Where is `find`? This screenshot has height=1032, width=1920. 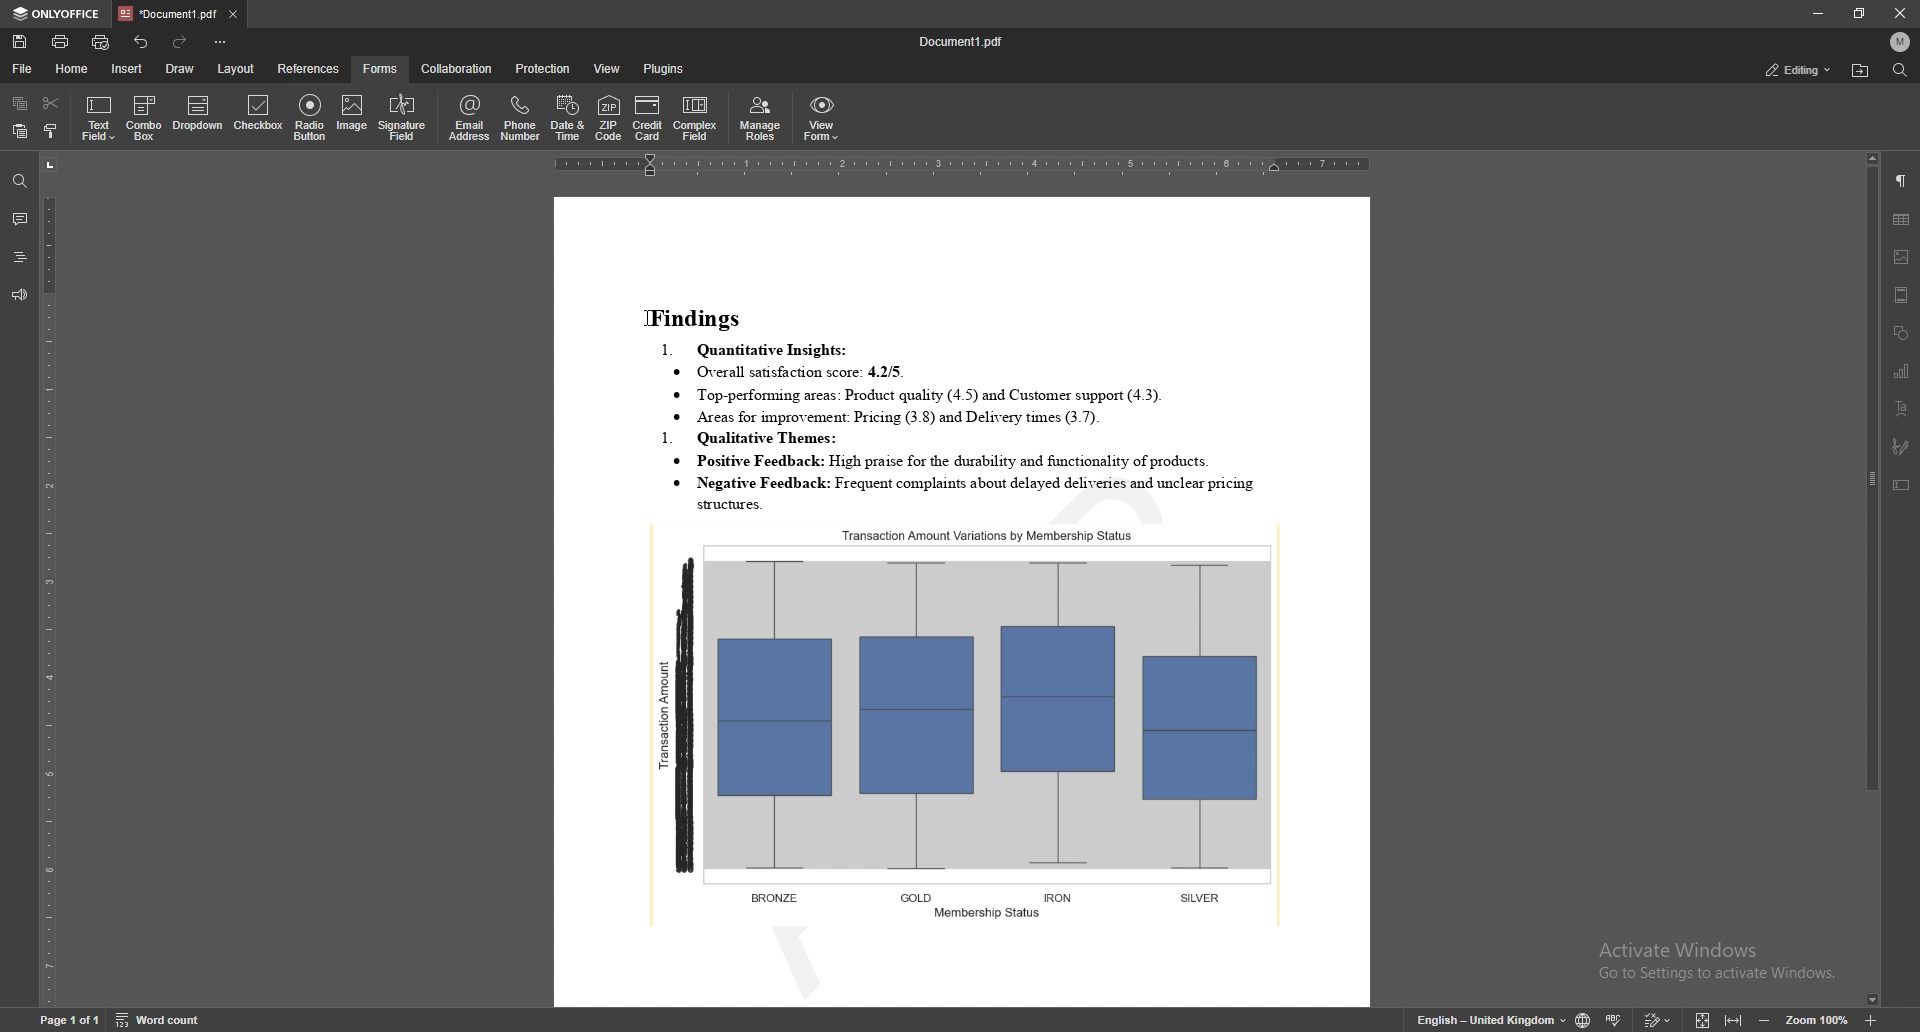
find is located at coordinates (1901, 71).